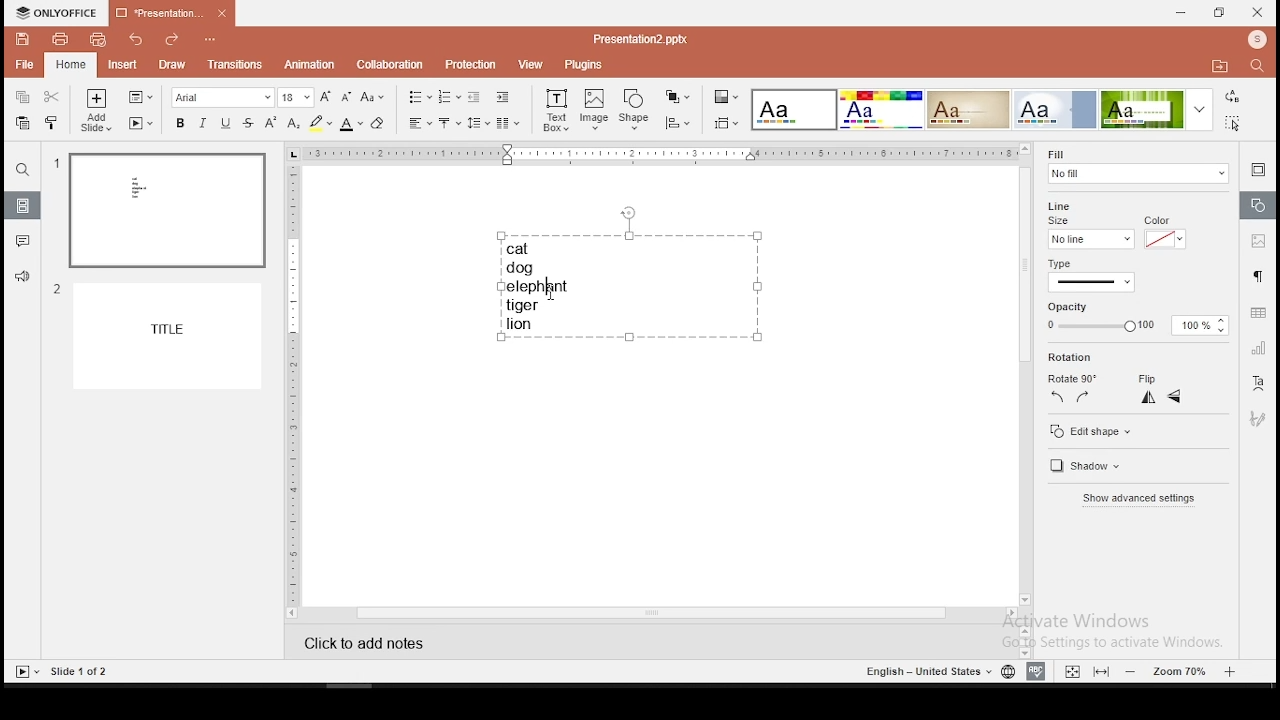 The width and height of the screenshot is (1280, 720). Describe the element at coordinates (421, 123) in the screenshot. I see `horizontal align` at that location.